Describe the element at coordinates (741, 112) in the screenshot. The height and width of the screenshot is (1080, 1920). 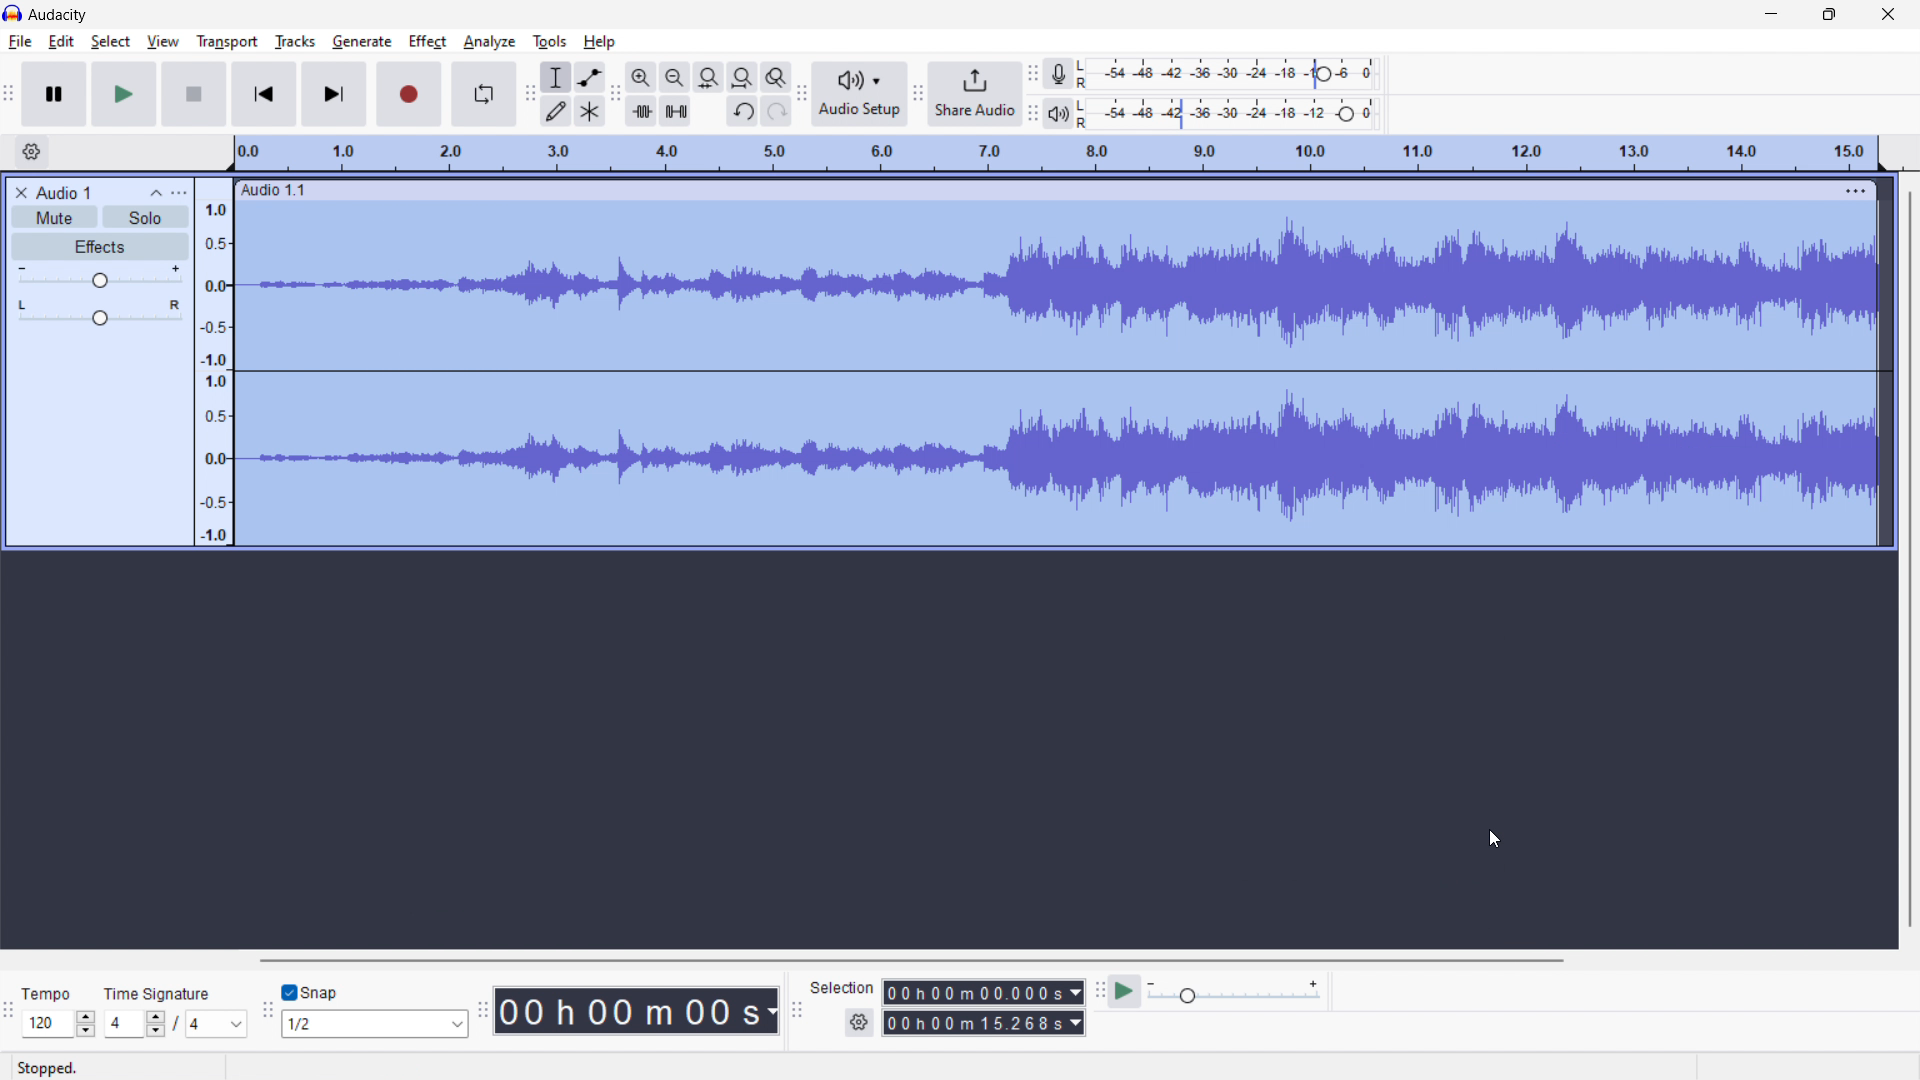
I see `undo` at that location.